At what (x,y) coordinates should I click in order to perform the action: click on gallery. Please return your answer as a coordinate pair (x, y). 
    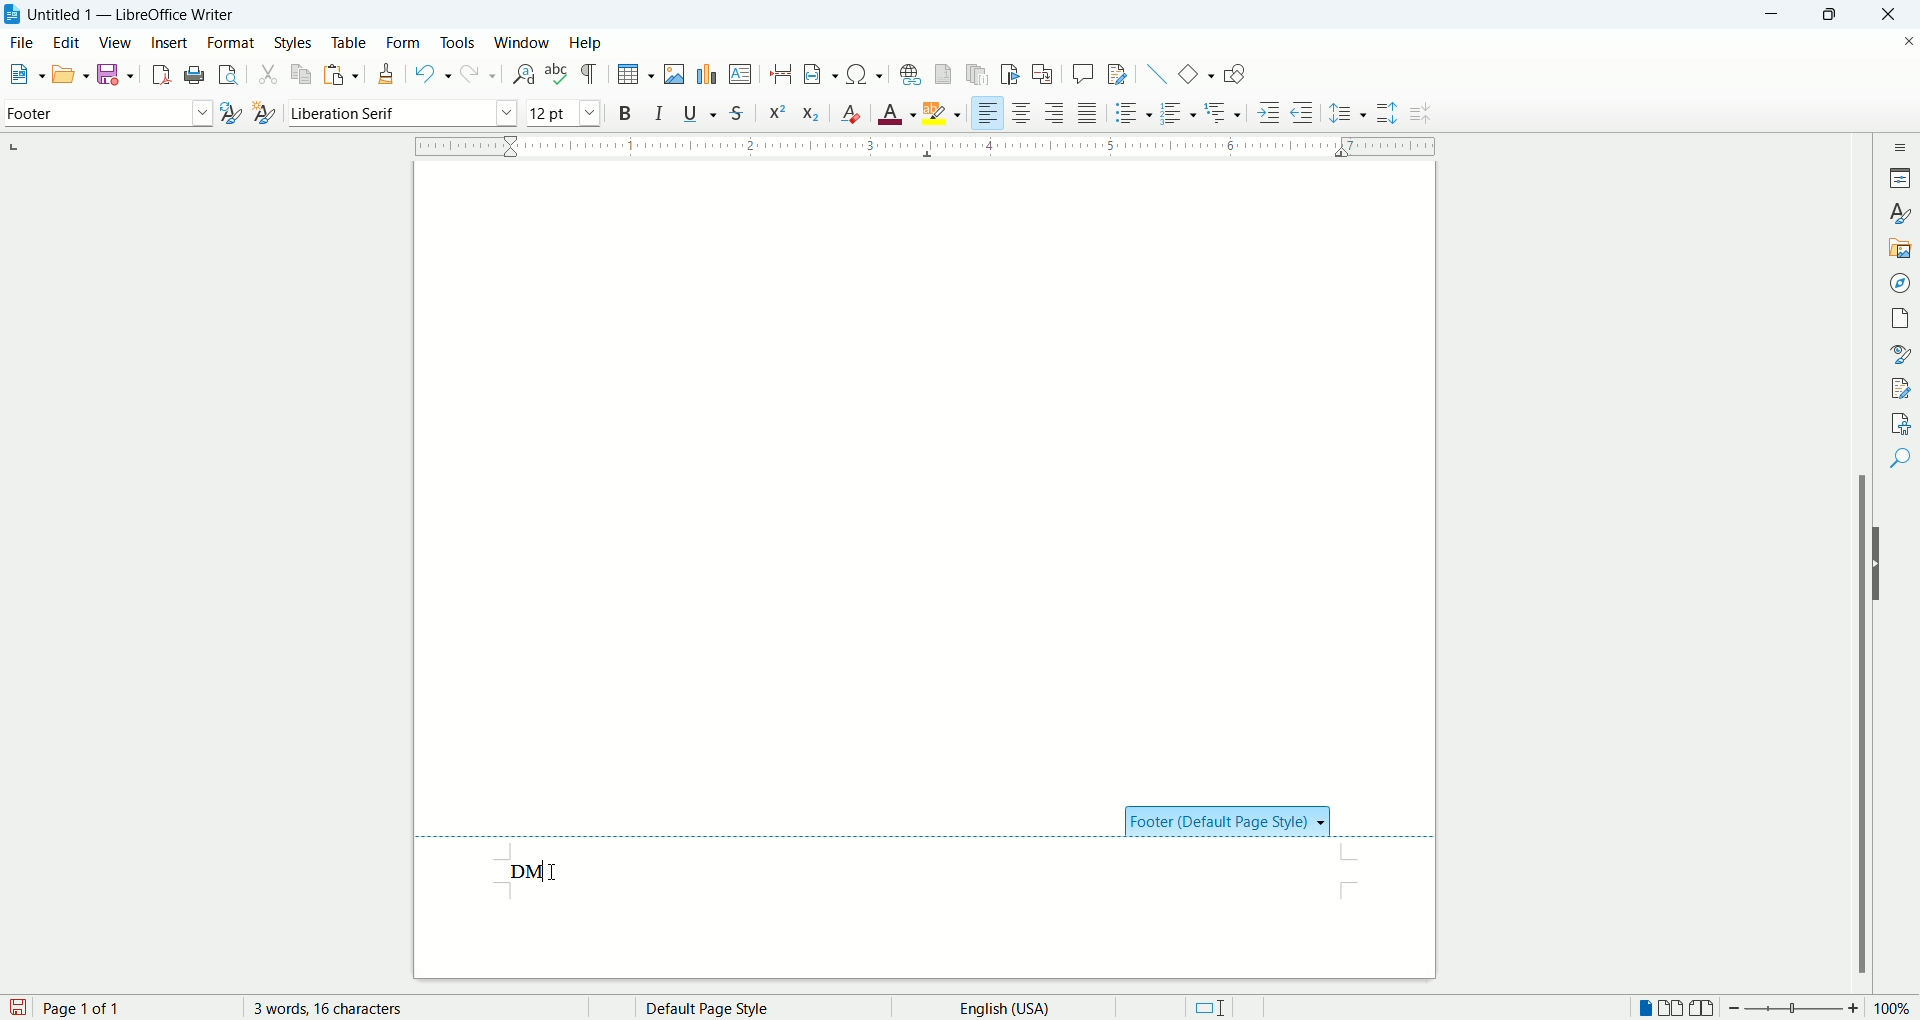
    Looking at the image, I should click on (1901, 246).